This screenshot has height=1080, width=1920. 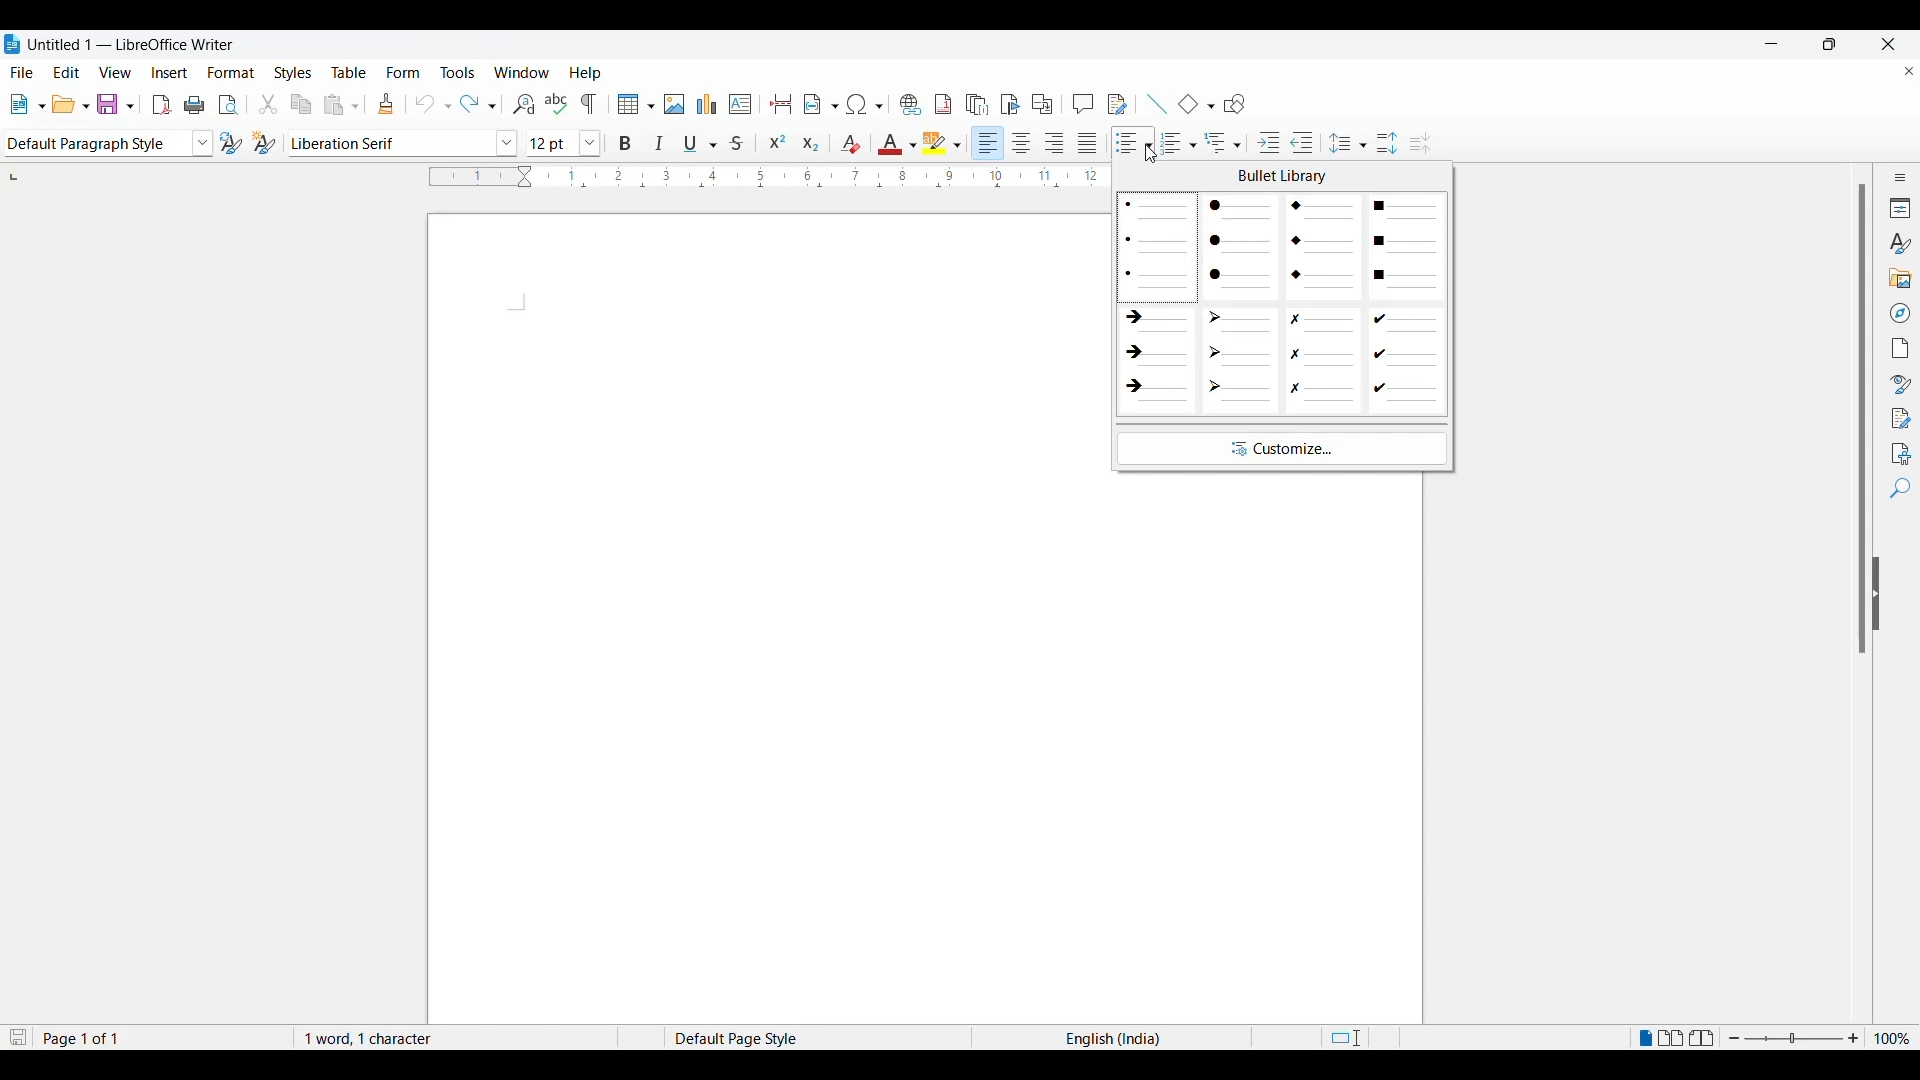 What do you see at coordinates (1179, 143) in the screenshot?
I see `Selected toggle ordered list` at bounding box center [1179, 143].